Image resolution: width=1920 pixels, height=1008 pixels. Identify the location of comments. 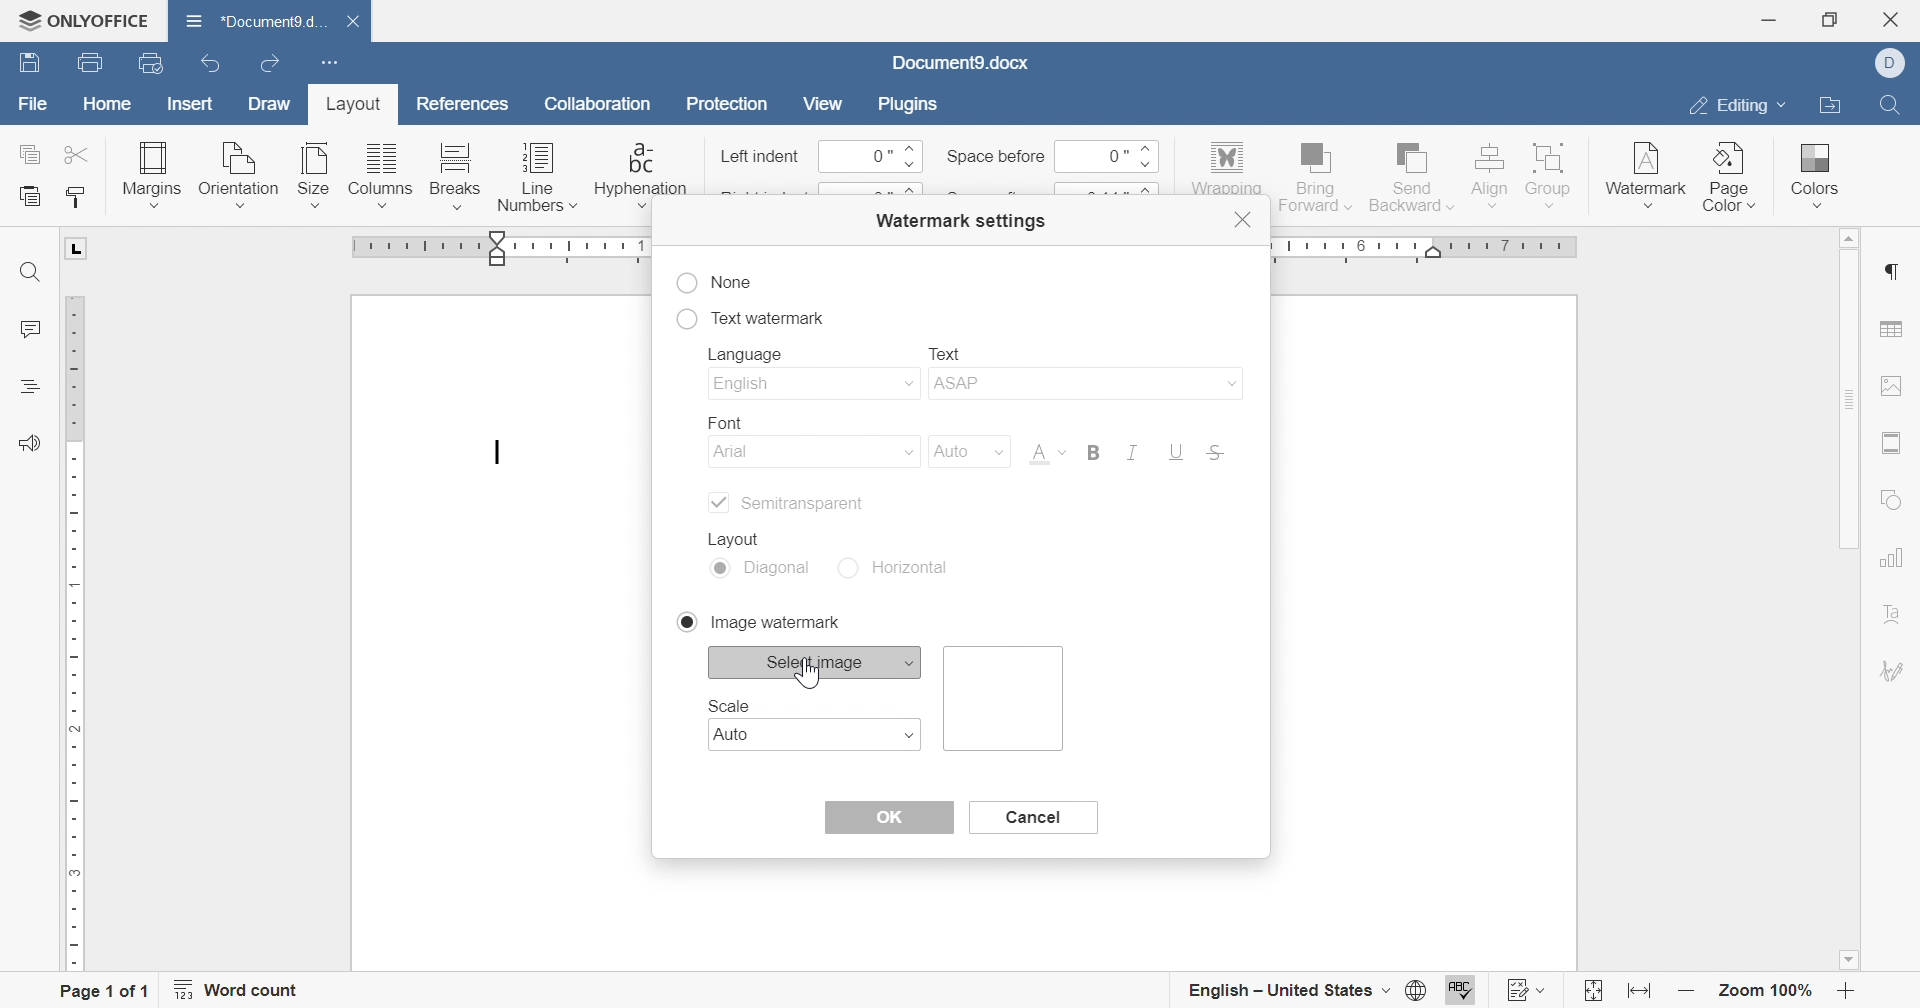
(27, 330).